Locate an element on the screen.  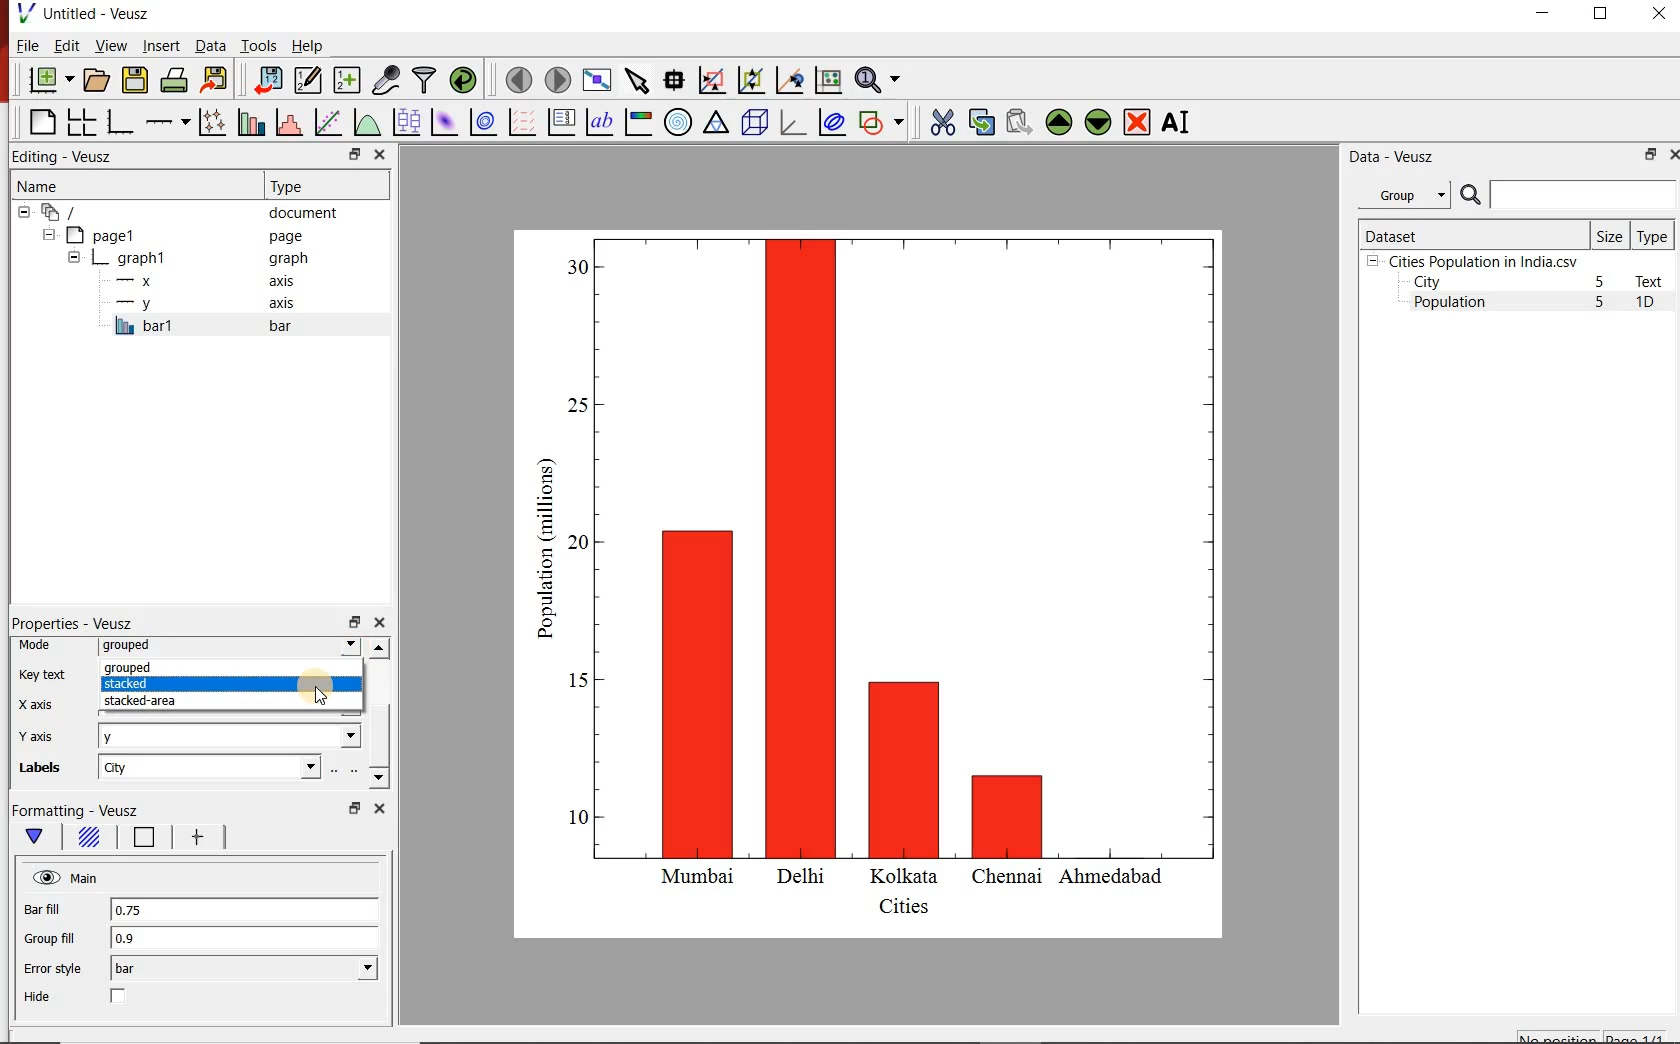
scrollbar is located at coordinates (379, 714).